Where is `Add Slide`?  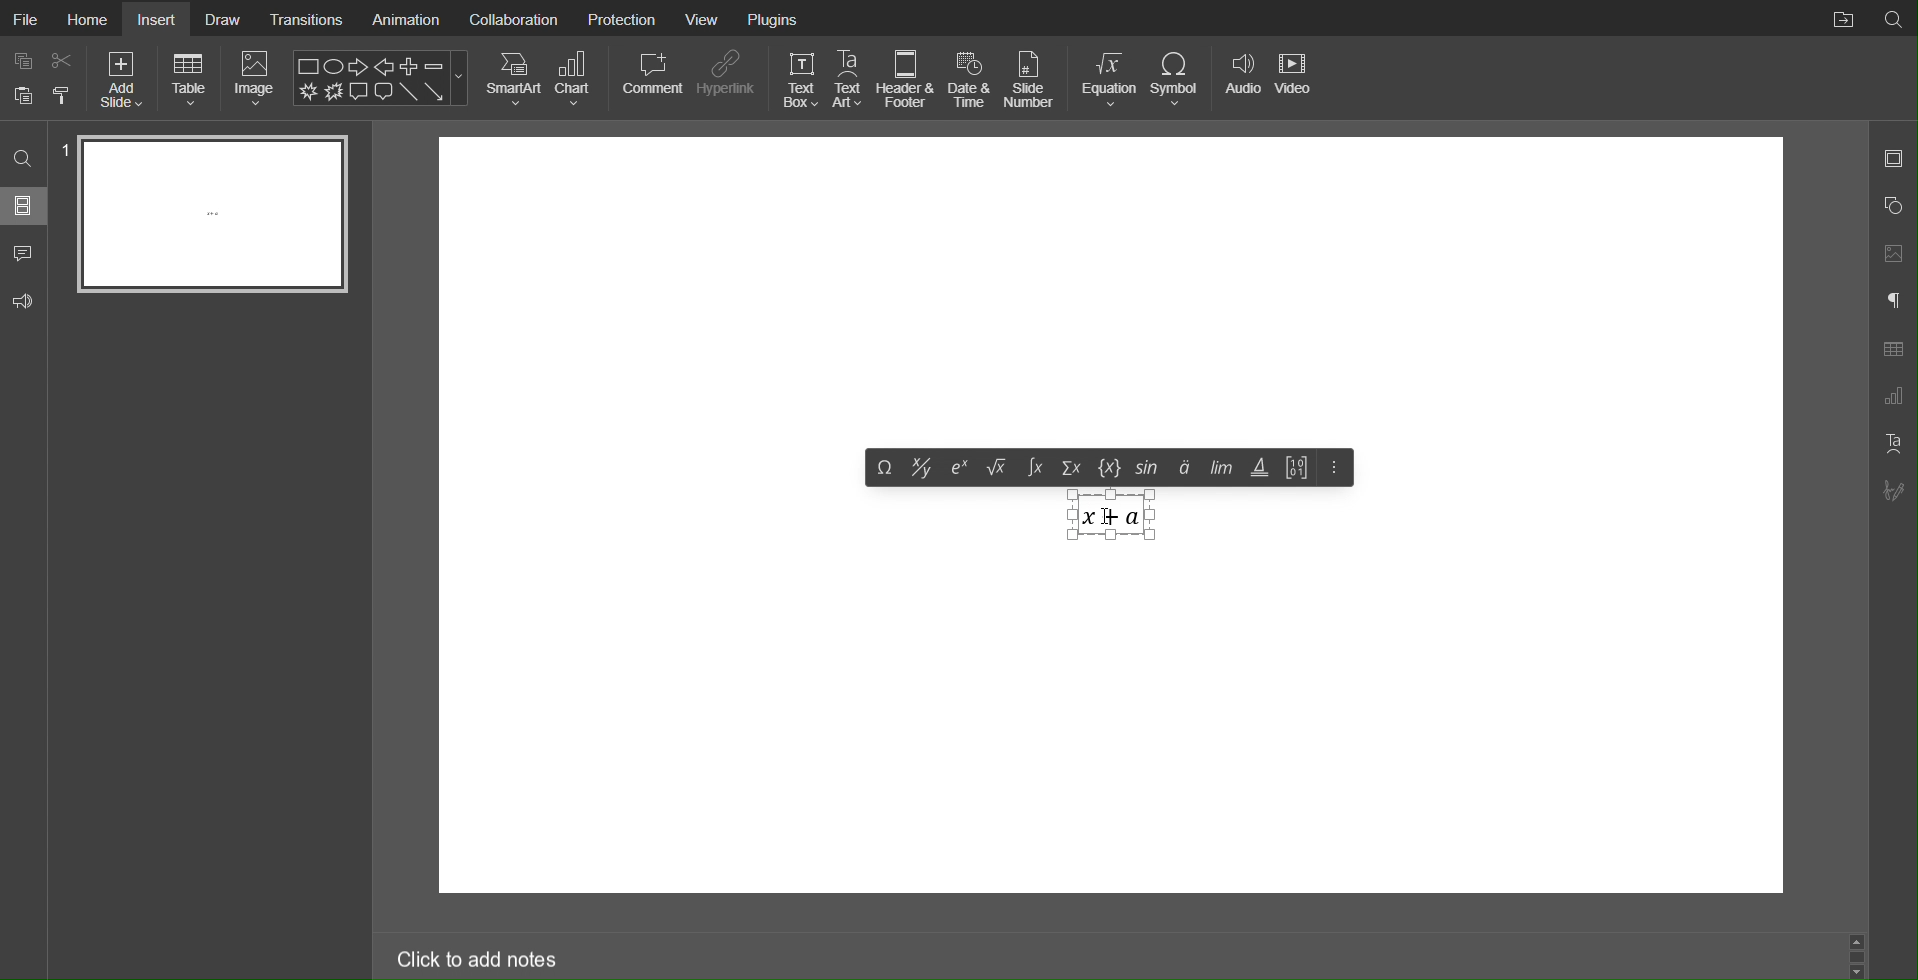 Add Slide is located at coordinates (123, 81).